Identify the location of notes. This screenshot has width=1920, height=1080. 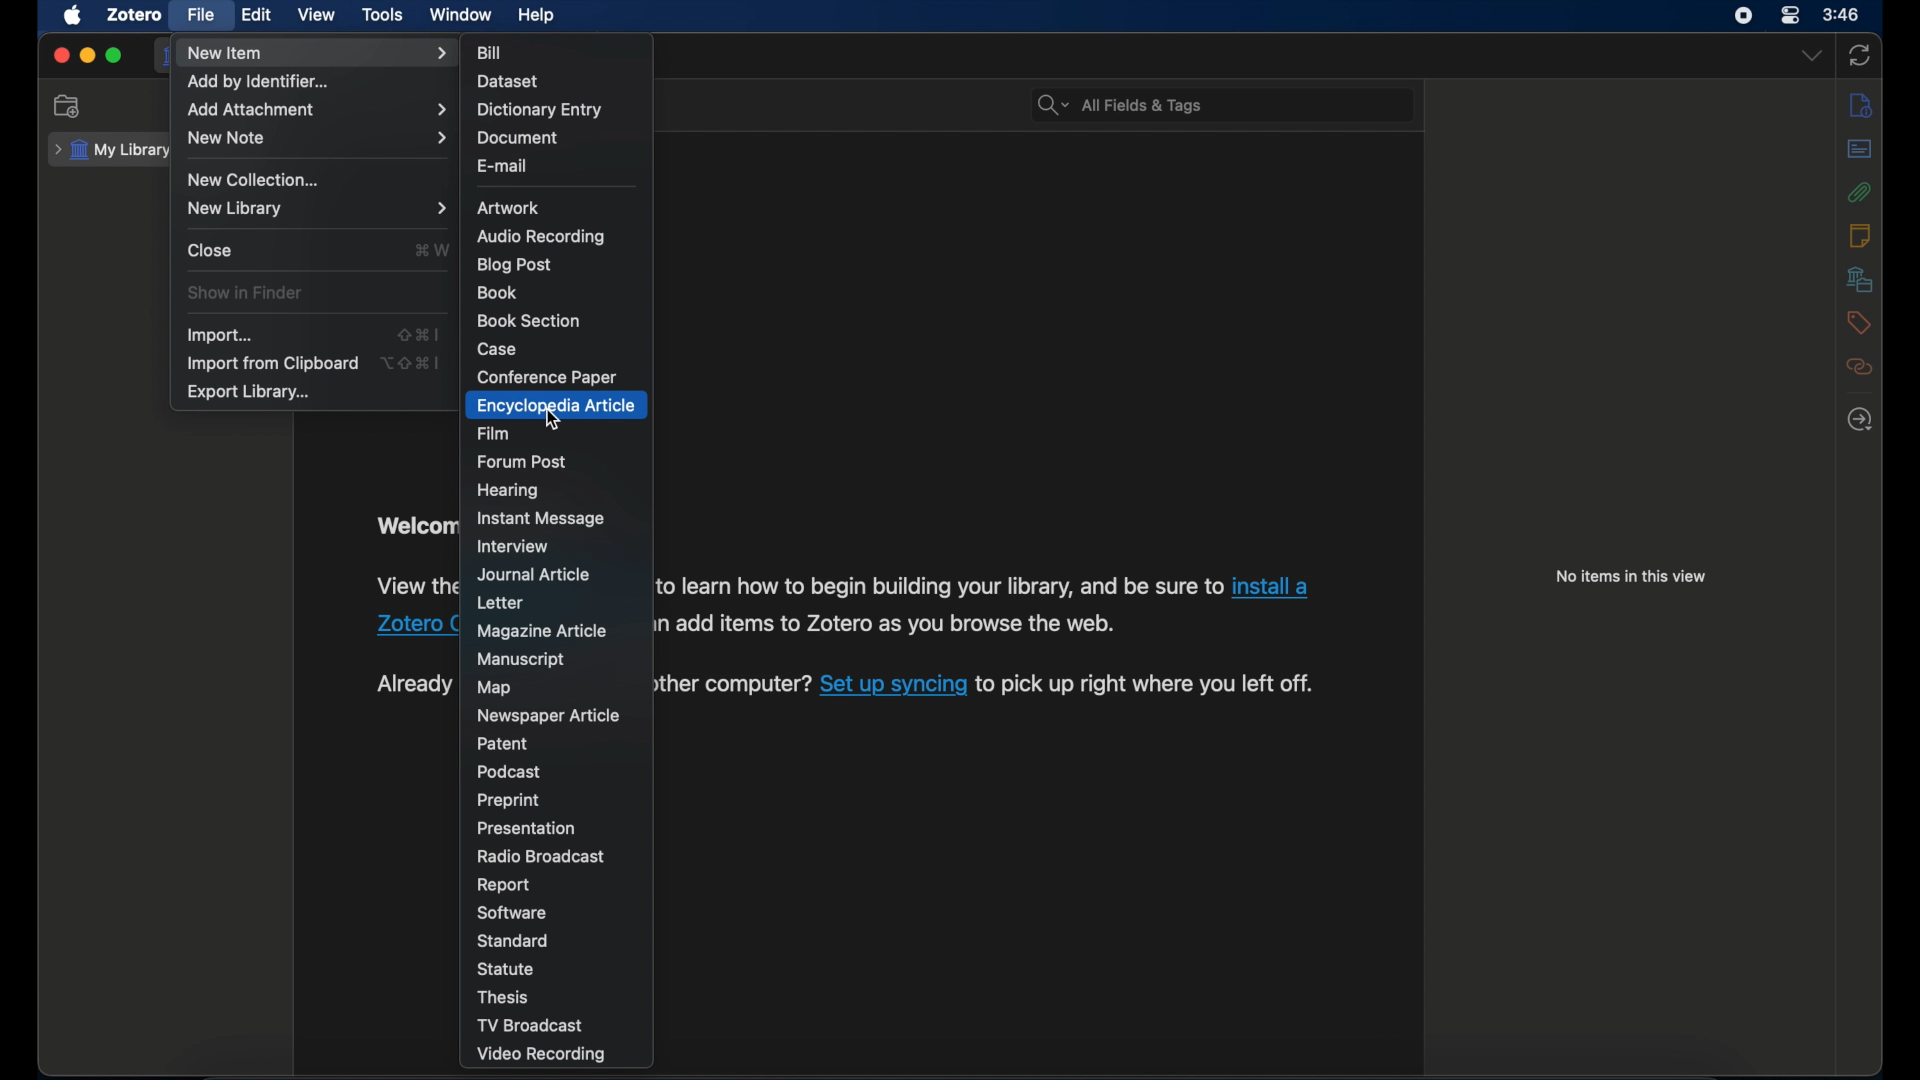
(1860, 234).